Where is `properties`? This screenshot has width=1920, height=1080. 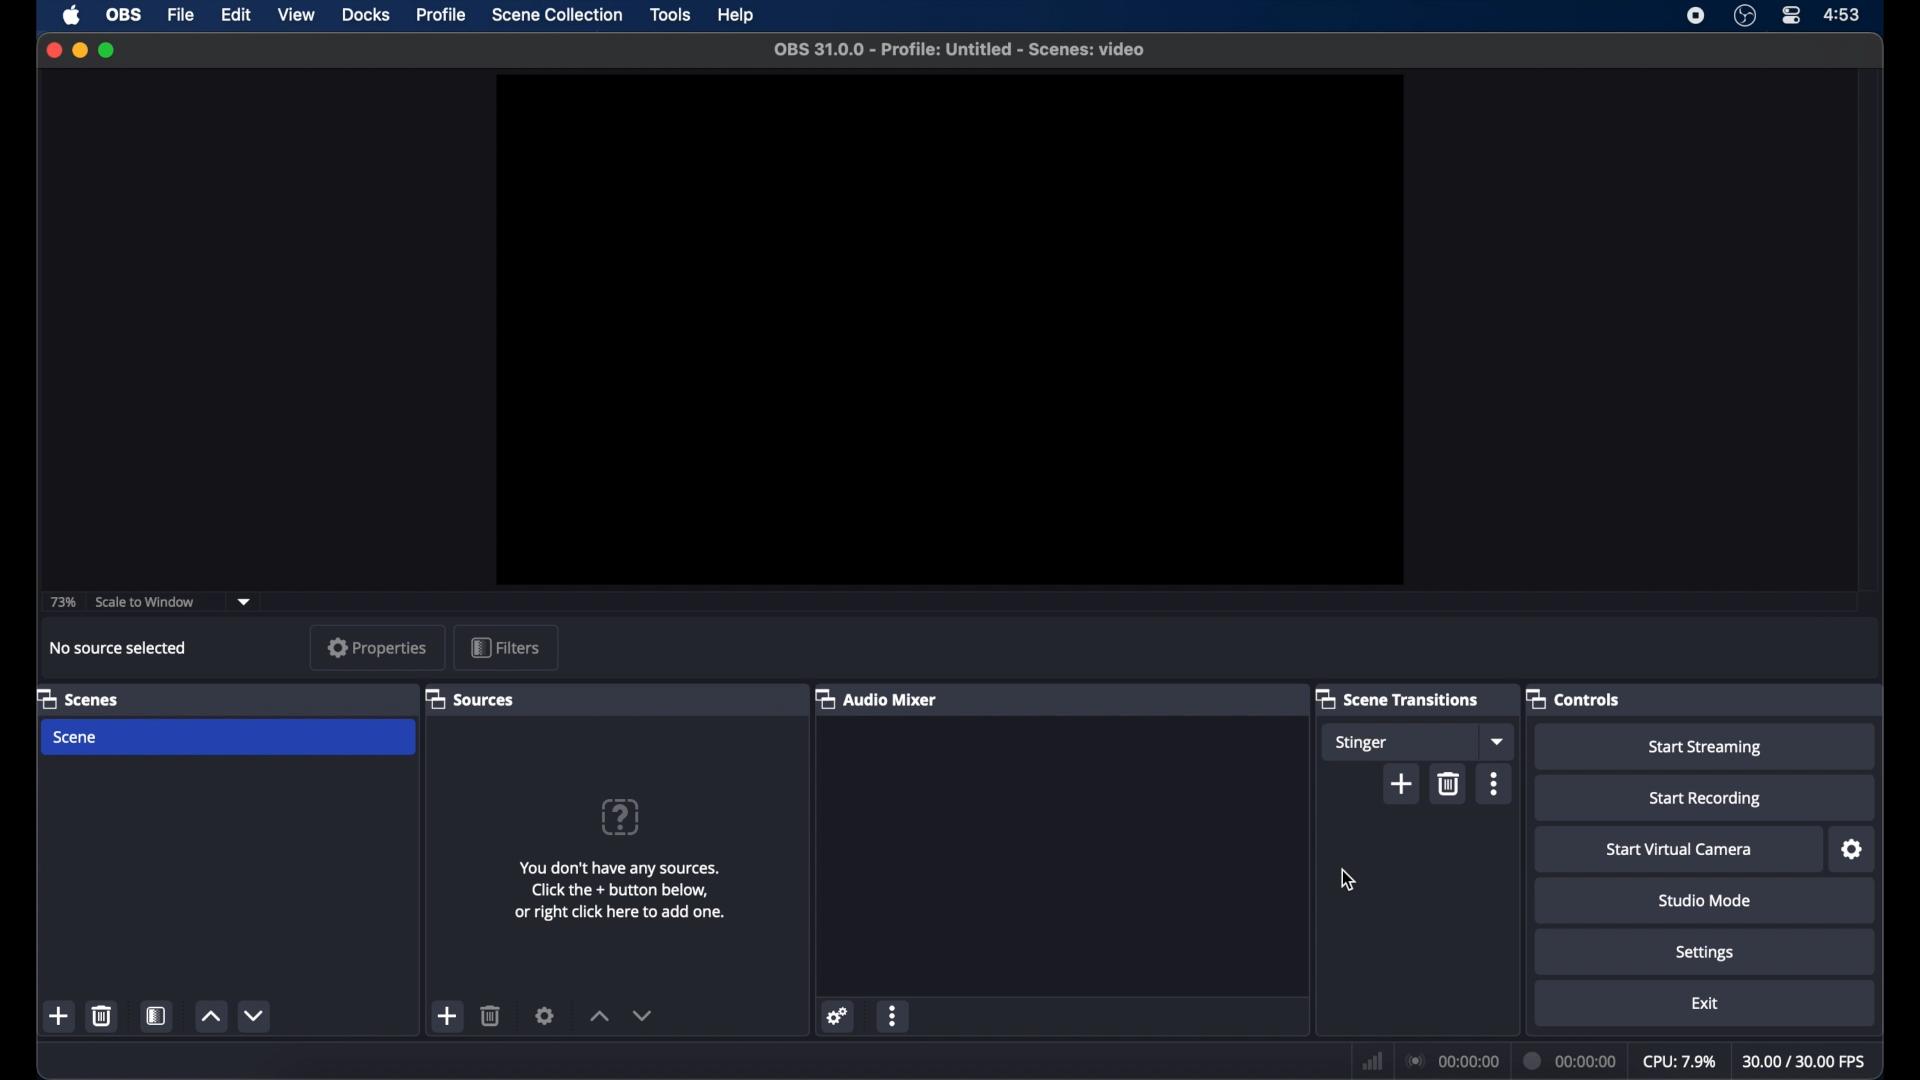 properties is located at coordinates (377, 647).